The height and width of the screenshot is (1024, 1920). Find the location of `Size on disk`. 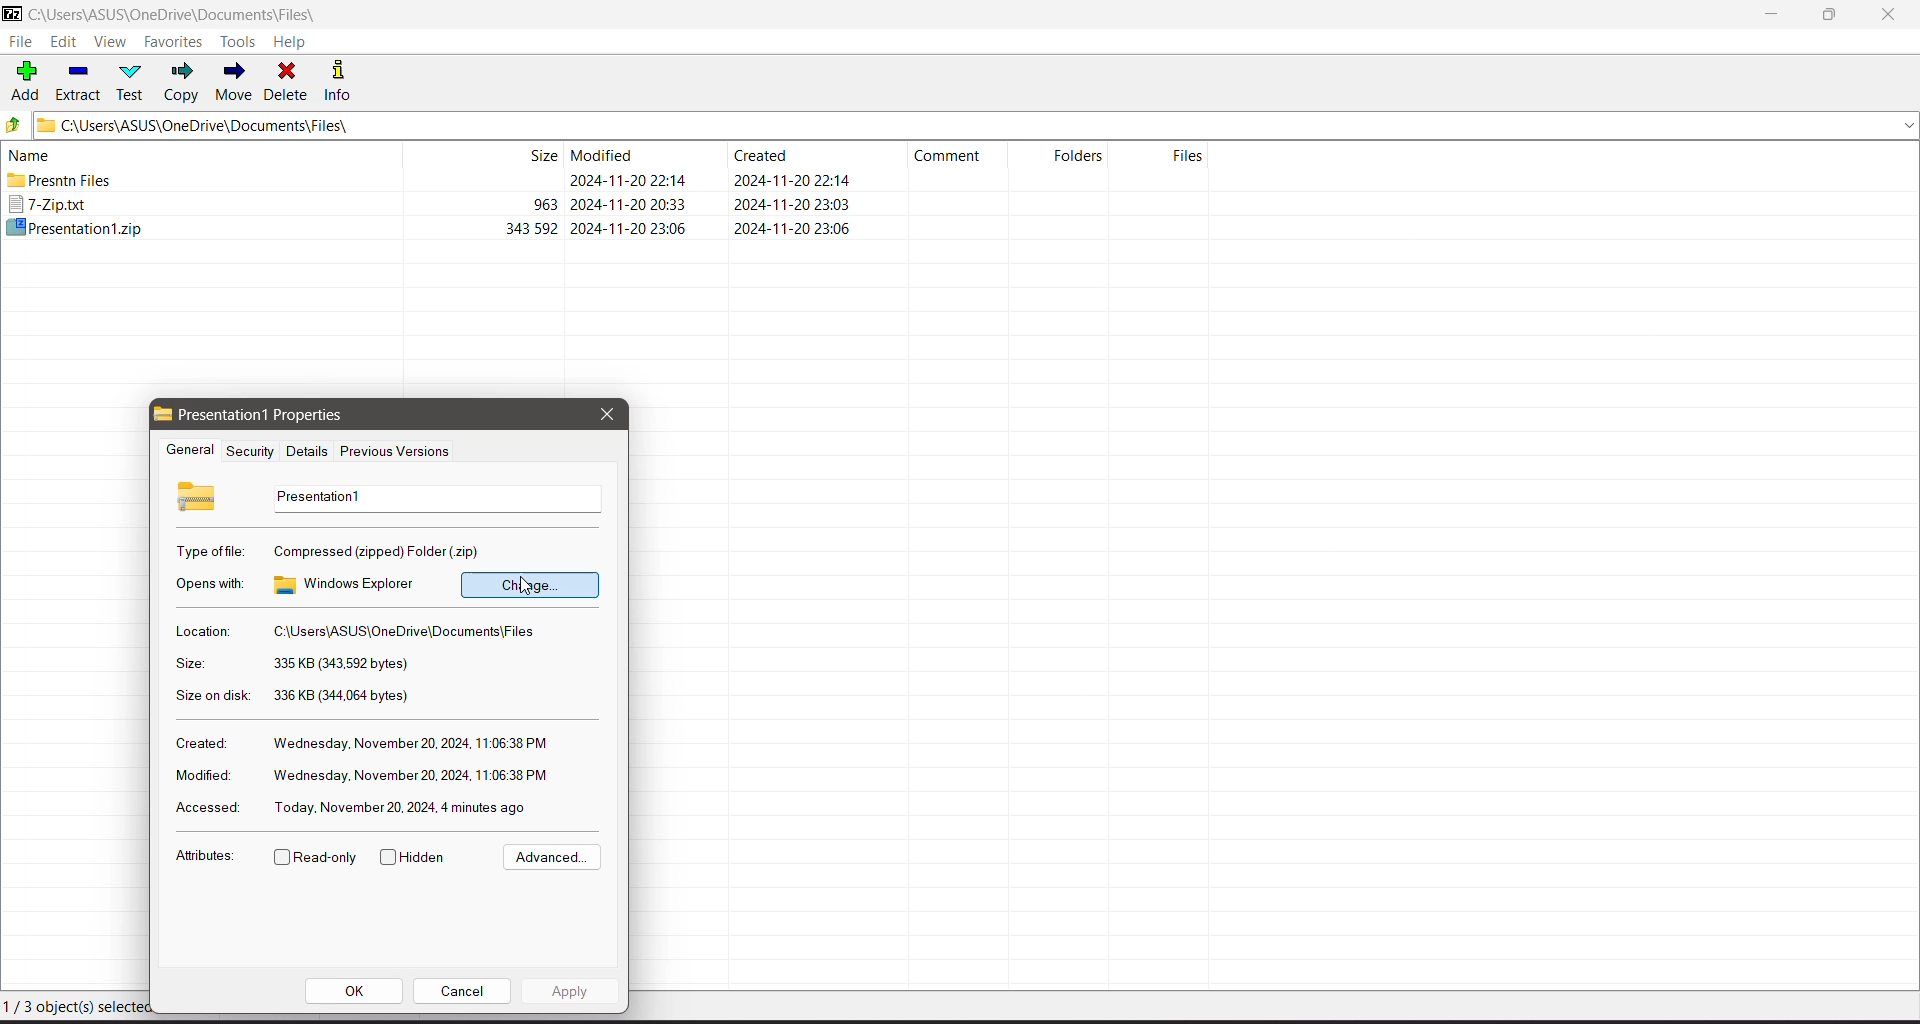

Size on disk is located at coordinates (213, 698).